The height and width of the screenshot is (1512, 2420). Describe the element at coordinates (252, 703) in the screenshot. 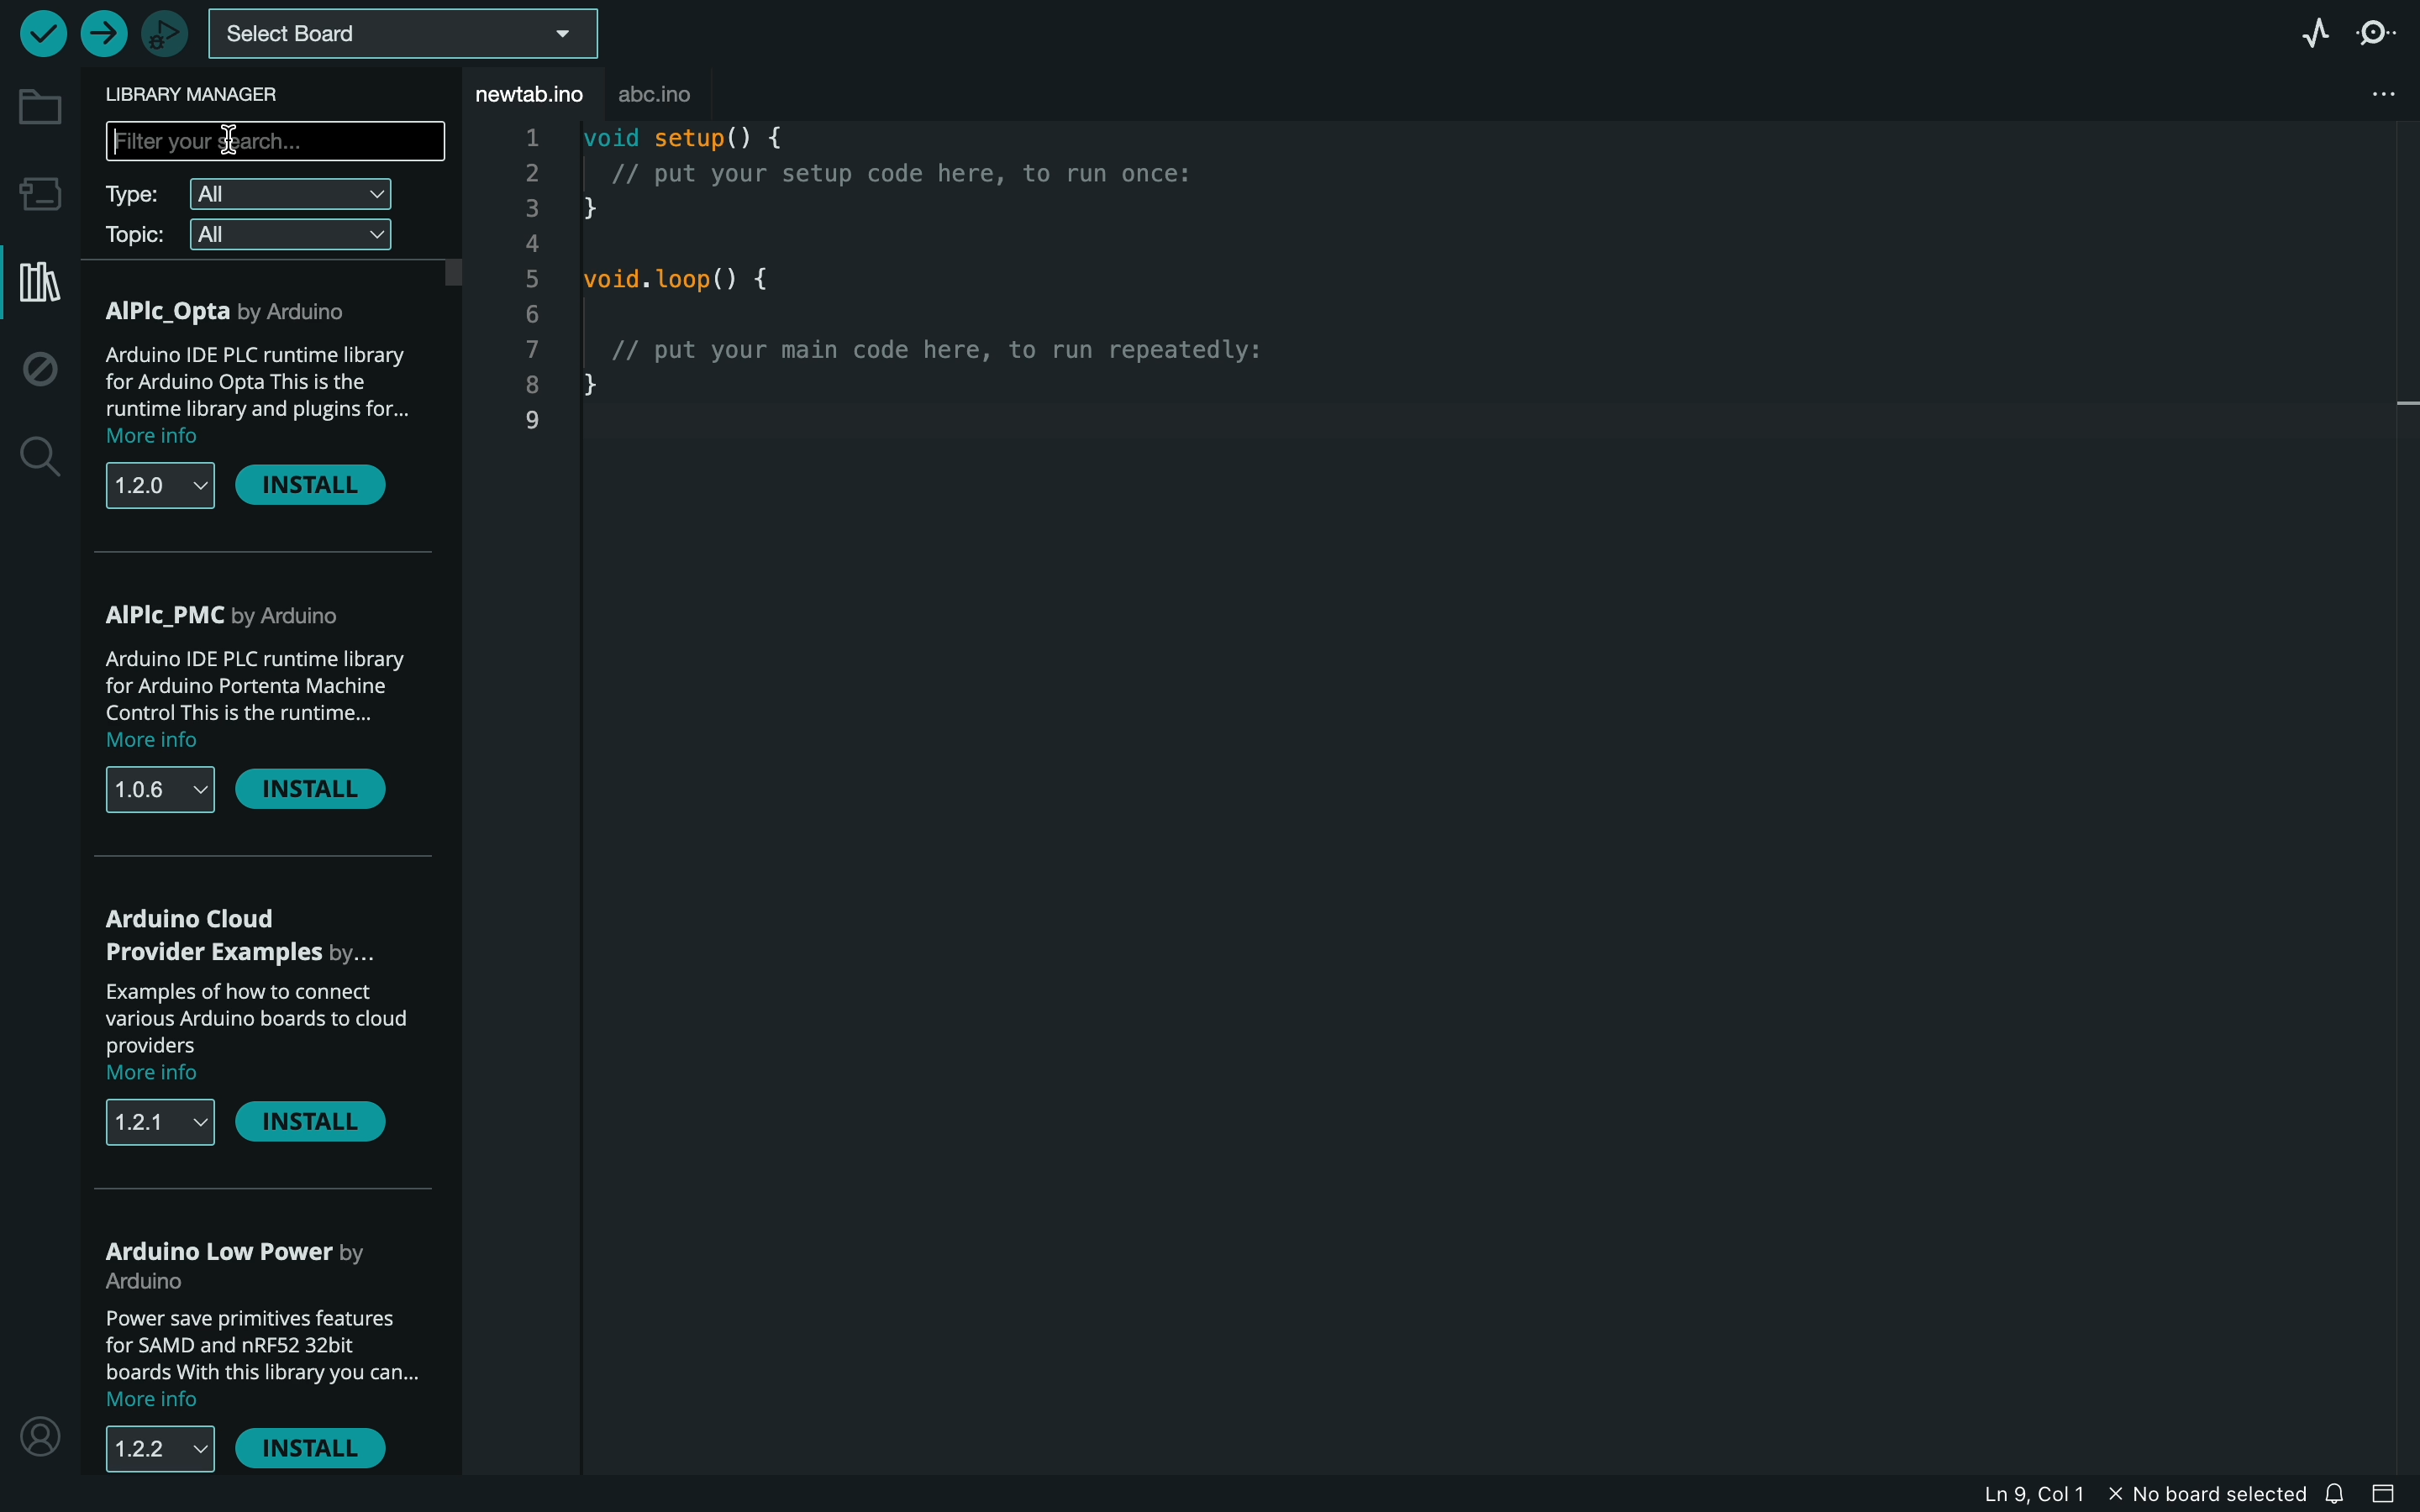

I see `description` at that location.